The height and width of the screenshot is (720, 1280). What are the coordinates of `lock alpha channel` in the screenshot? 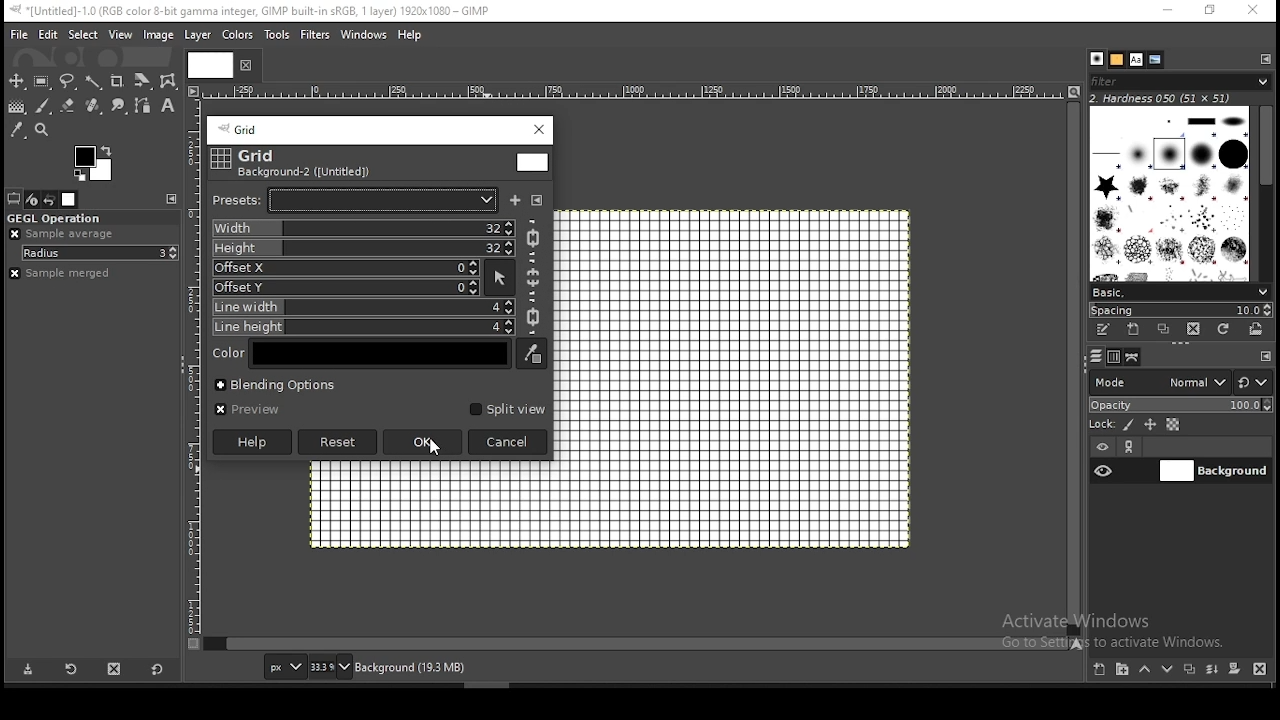 It's located at (1174, 424).